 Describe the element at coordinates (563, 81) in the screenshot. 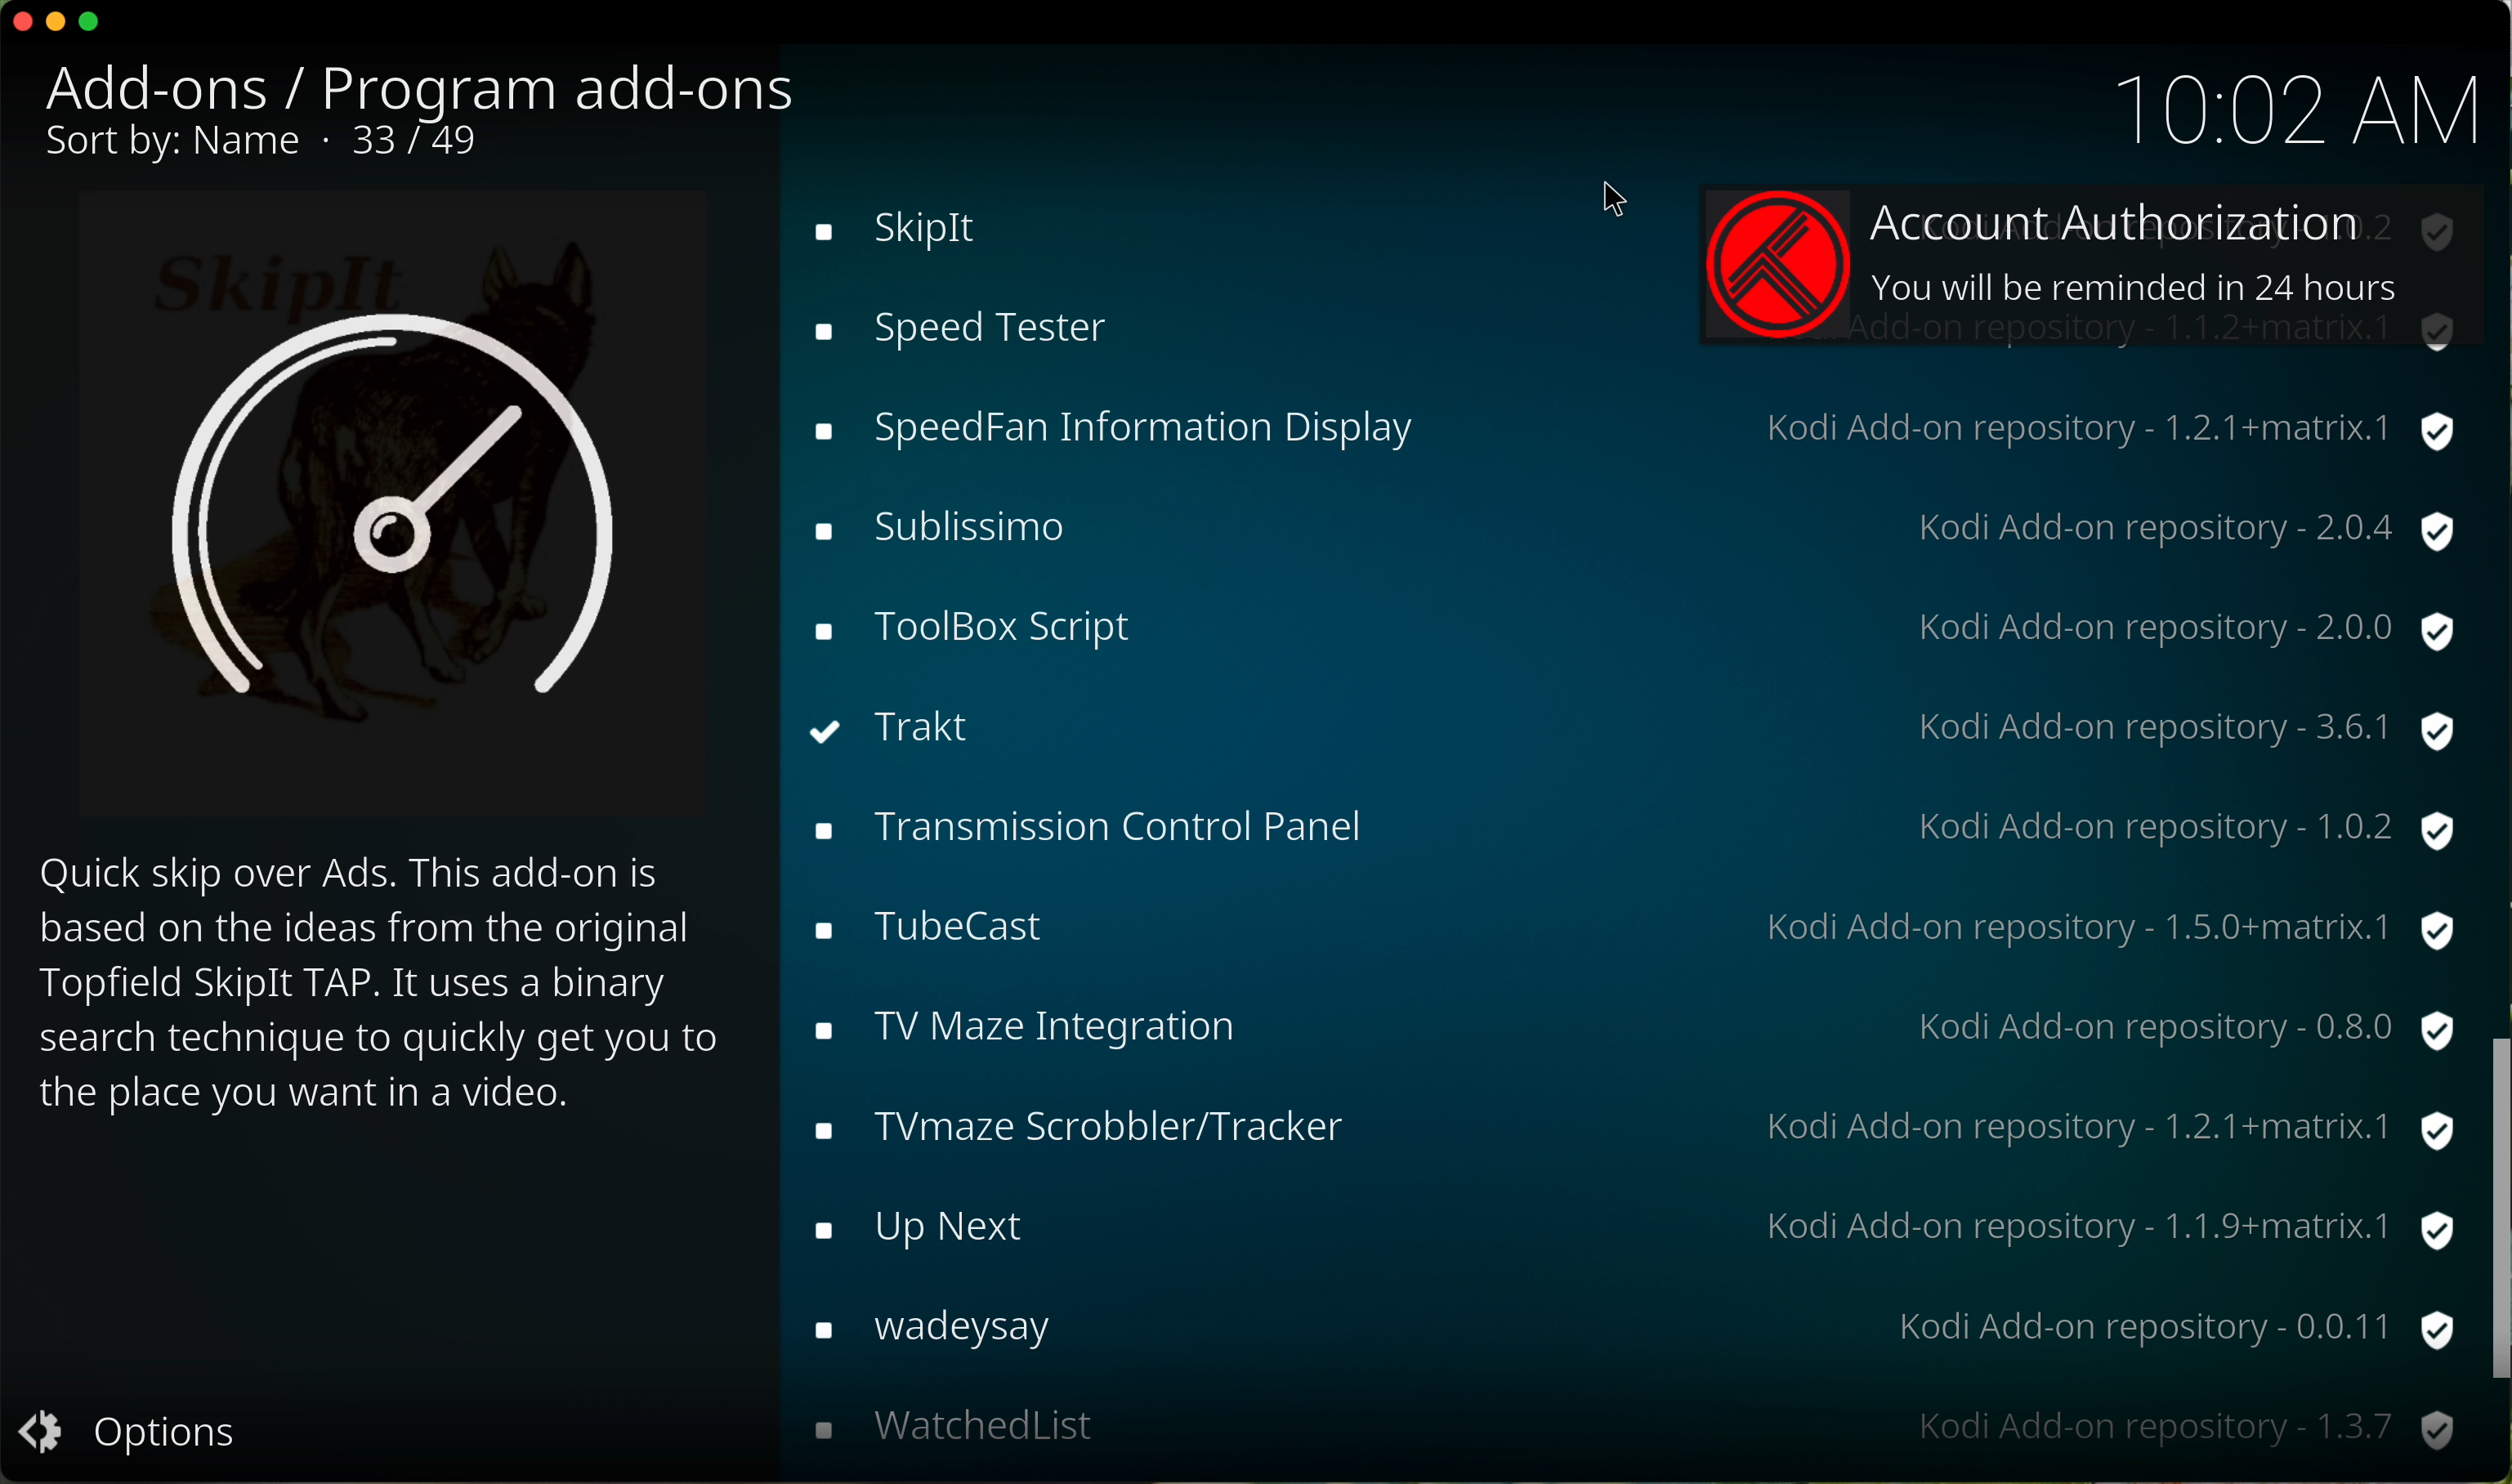

I see `program add-ons` at that location.